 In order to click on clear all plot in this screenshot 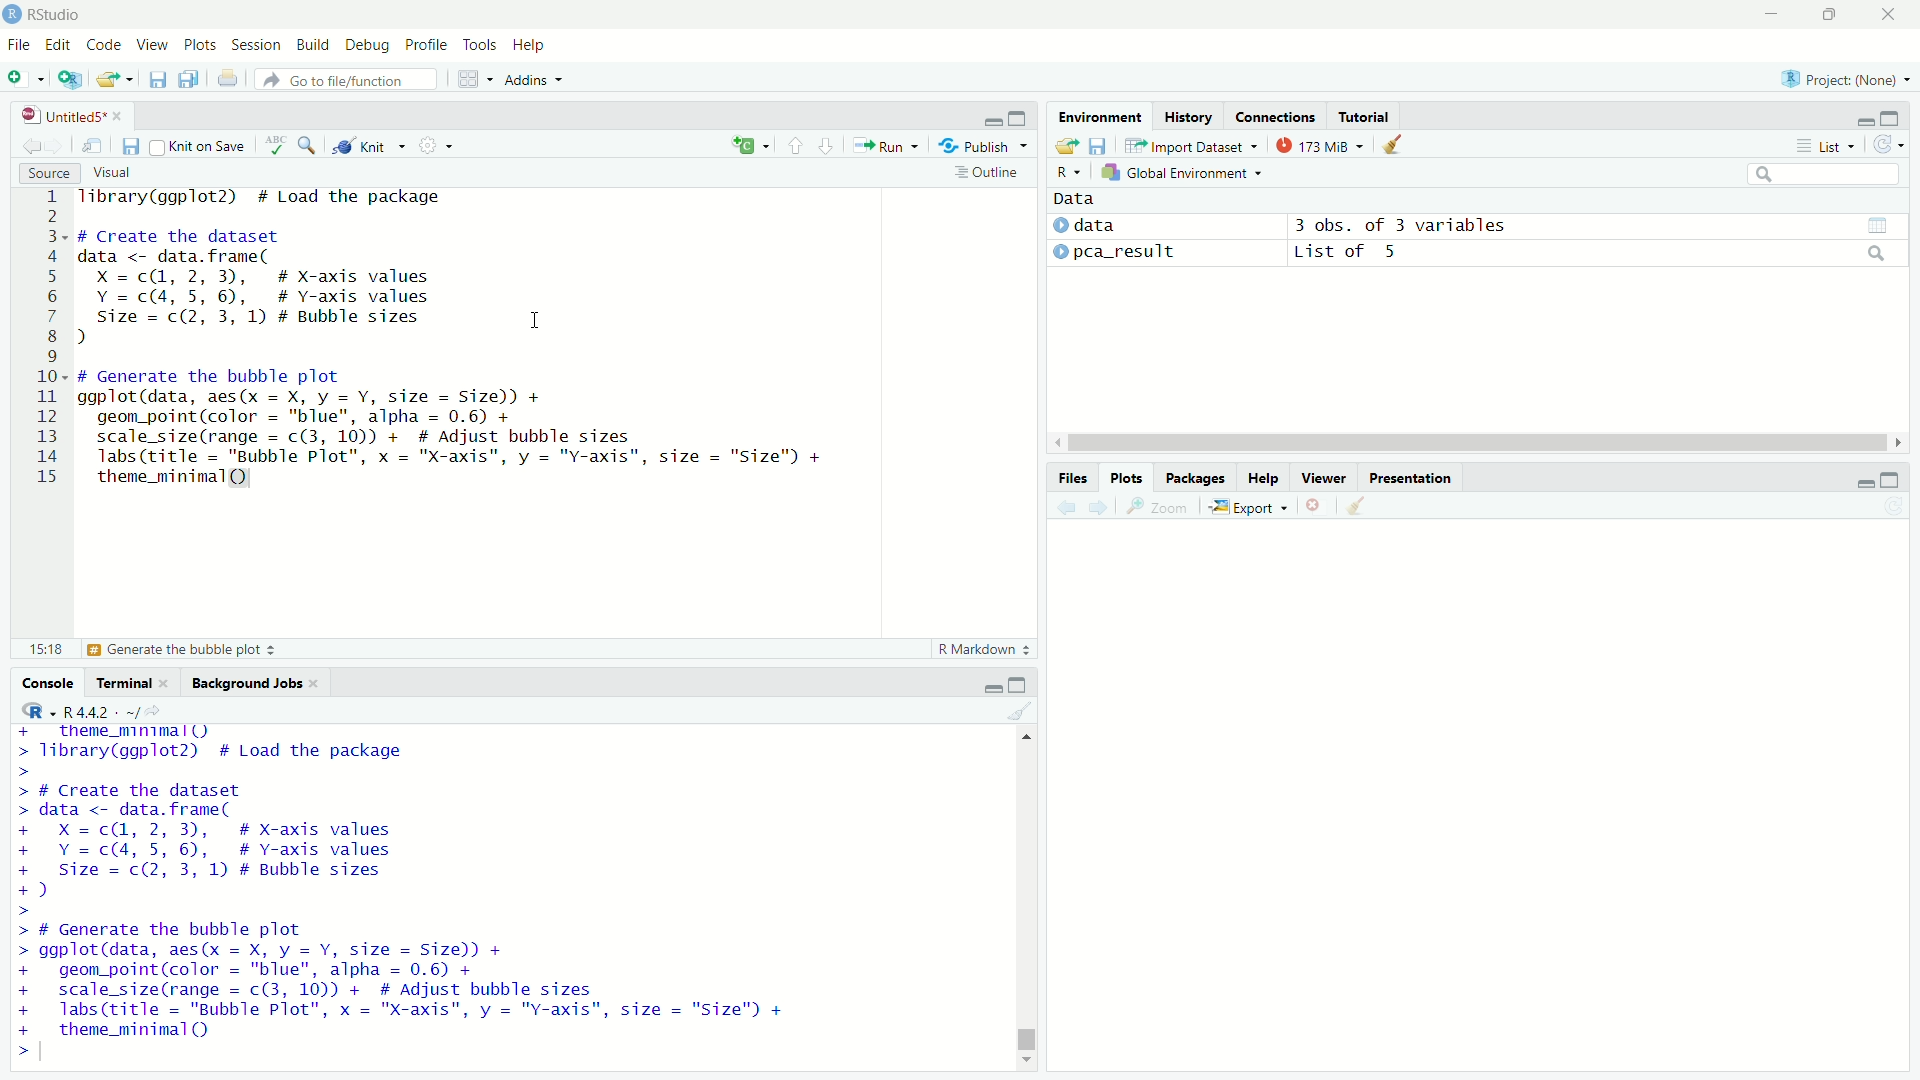, I will do `click(1358, 506)`.